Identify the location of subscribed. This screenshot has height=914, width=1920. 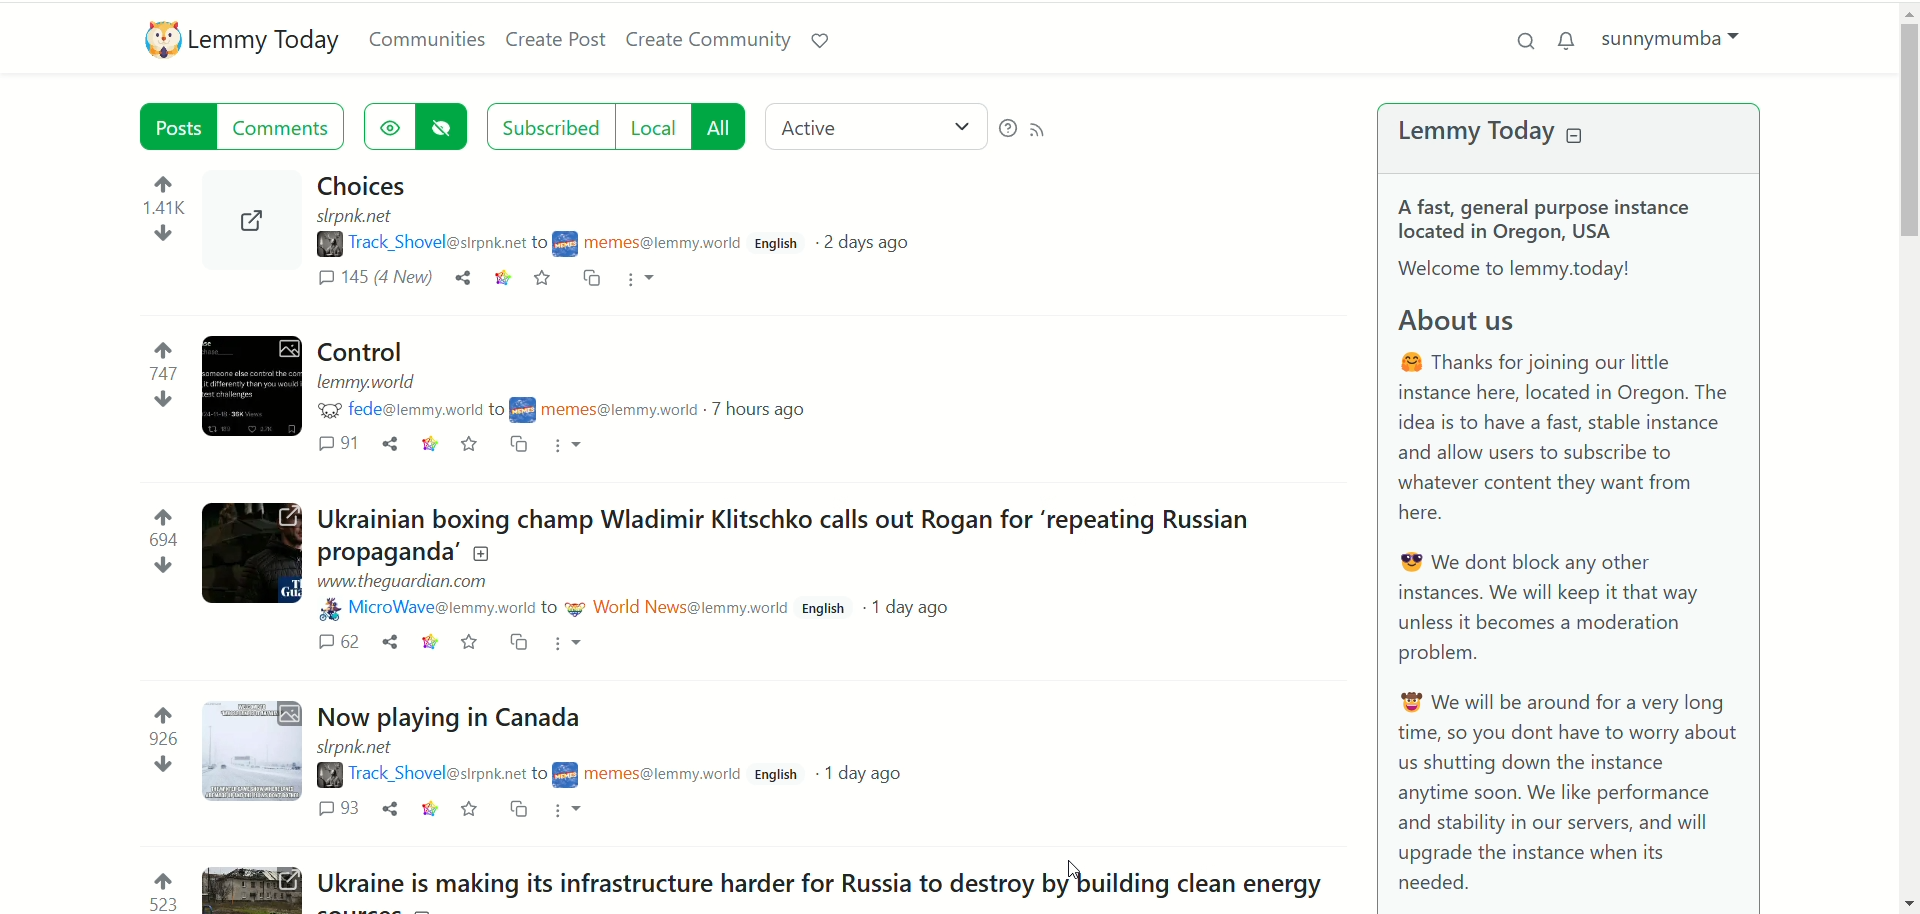
(547, 124).